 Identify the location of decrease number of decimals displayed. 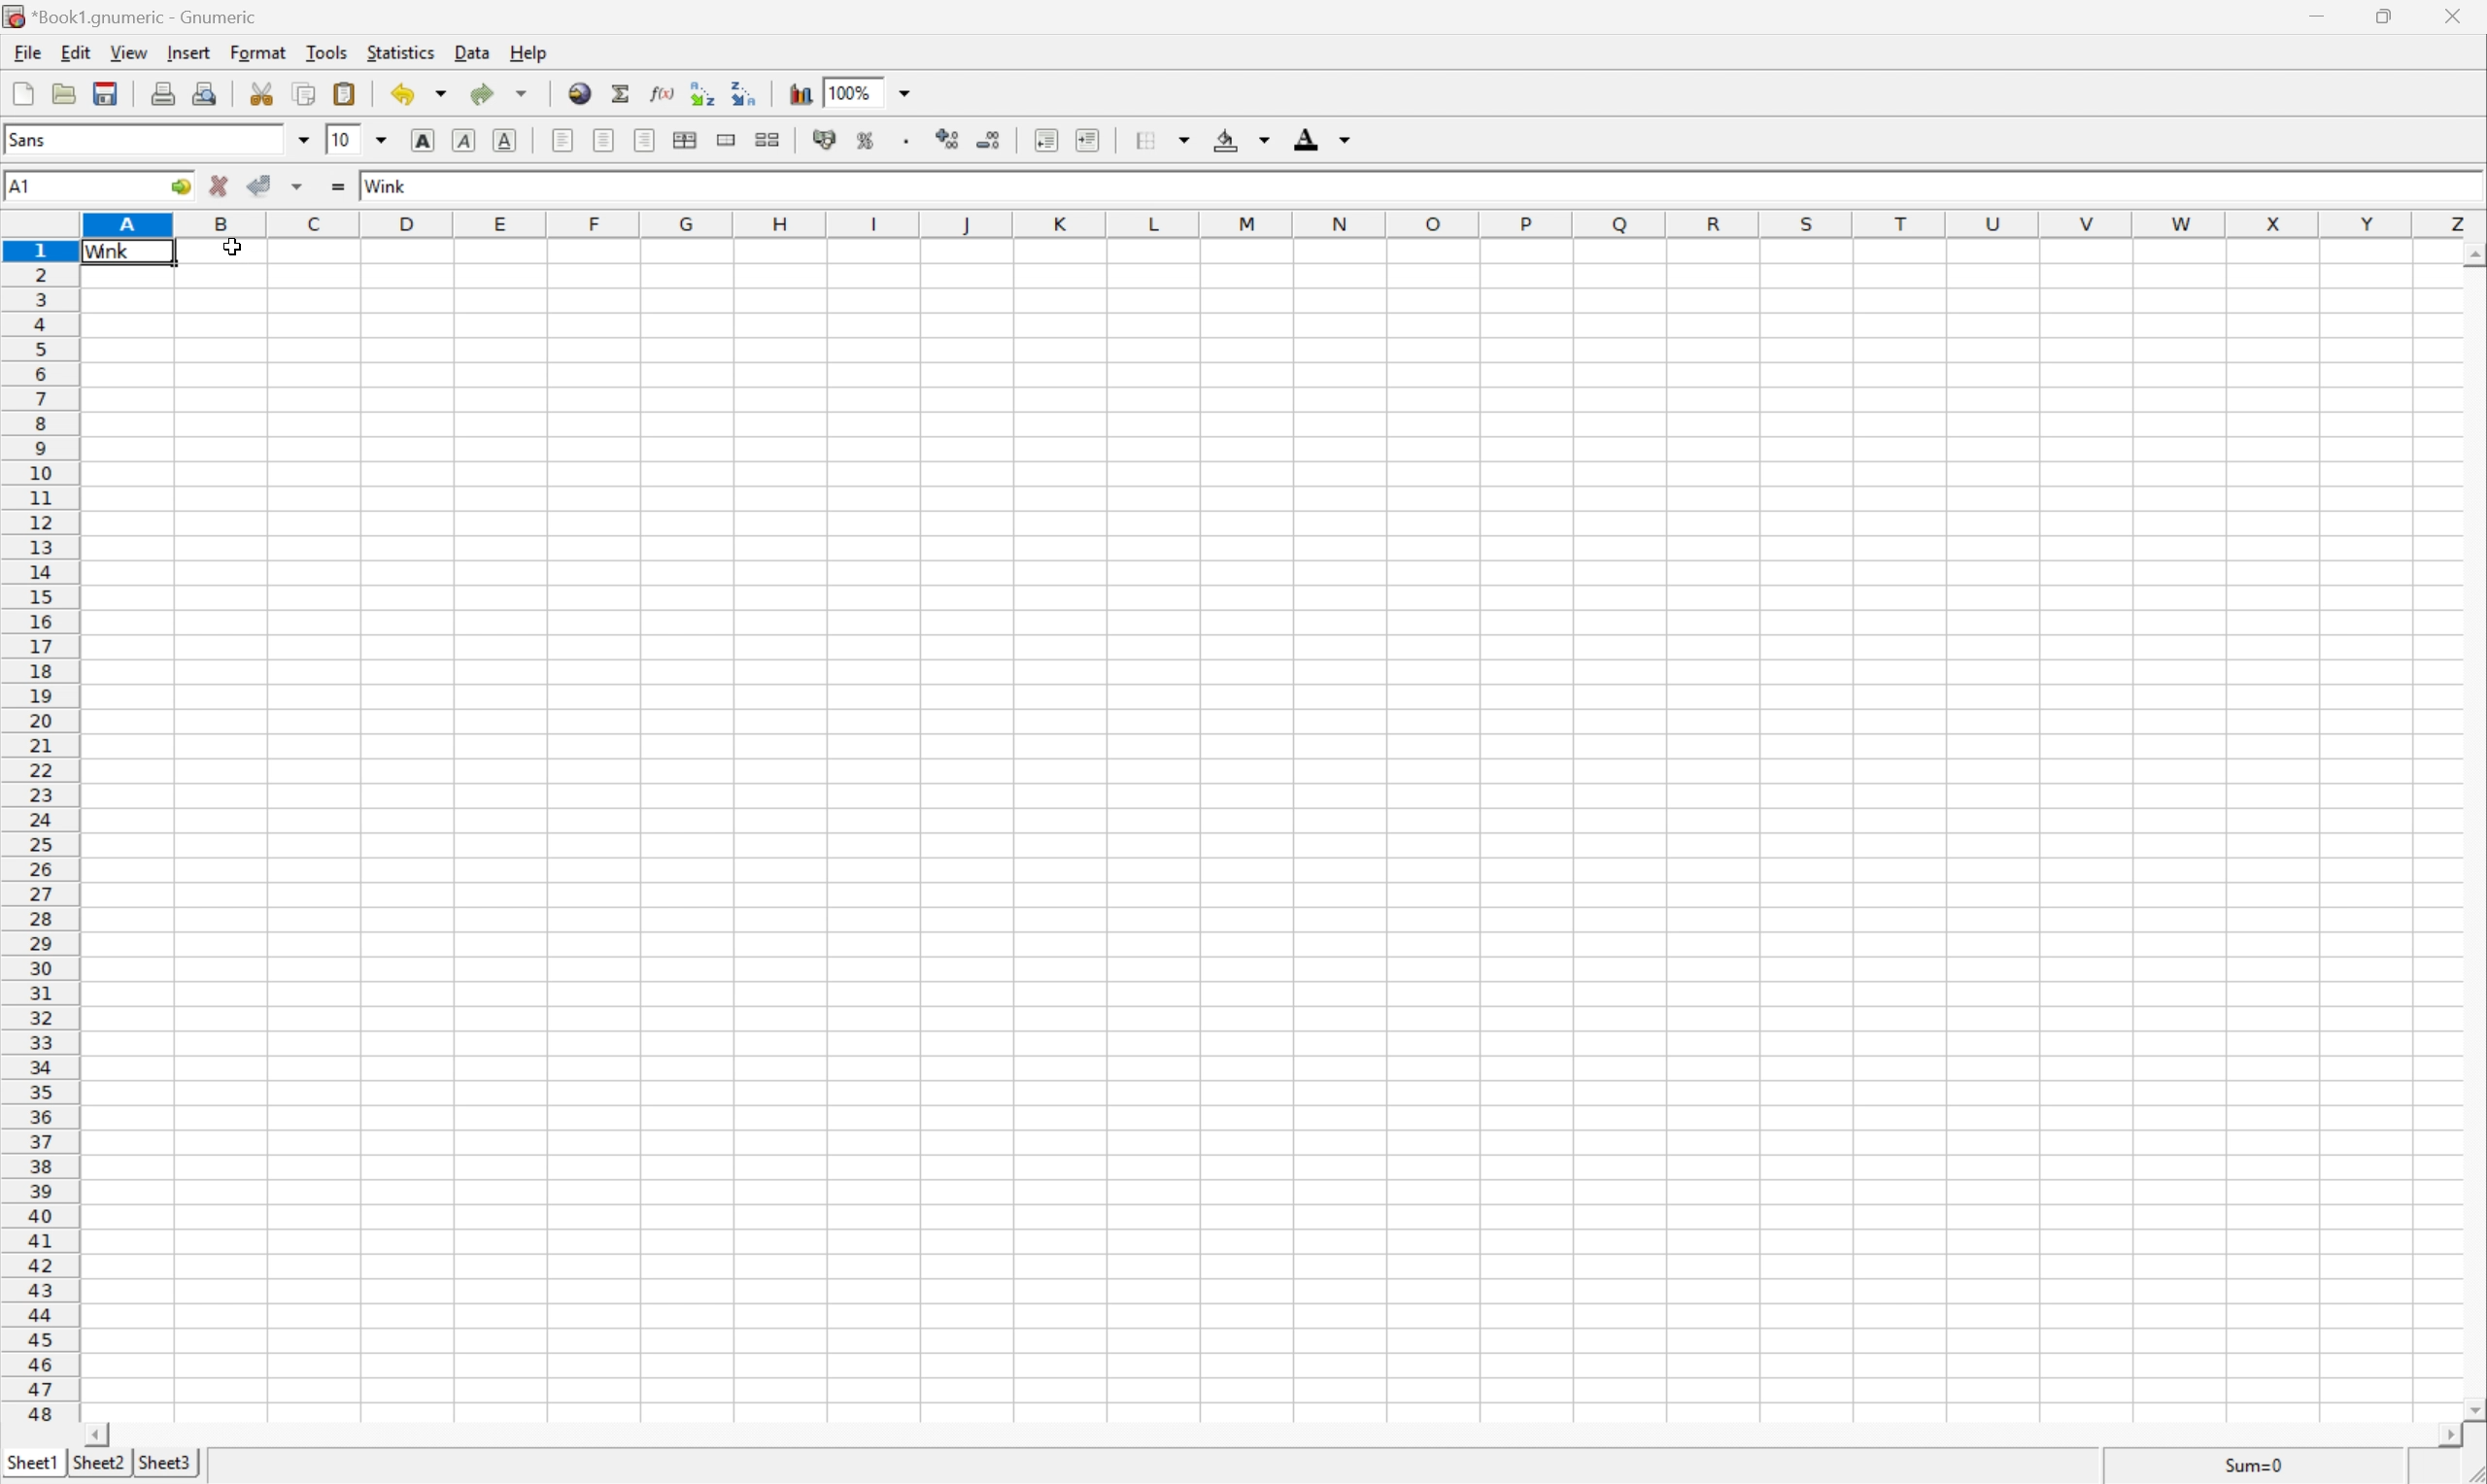
(992, 142).